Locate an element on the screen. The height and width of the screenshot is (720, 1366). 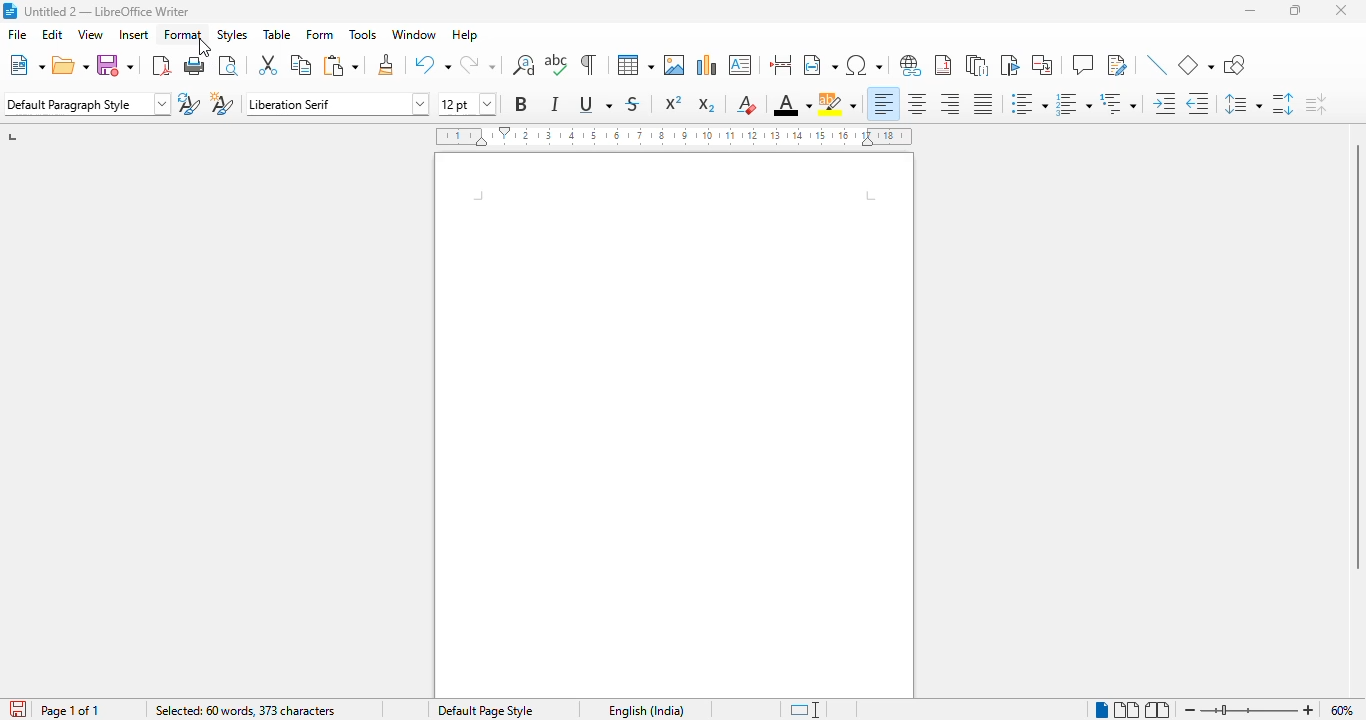
maximize is located at coordinates (1296, 10).